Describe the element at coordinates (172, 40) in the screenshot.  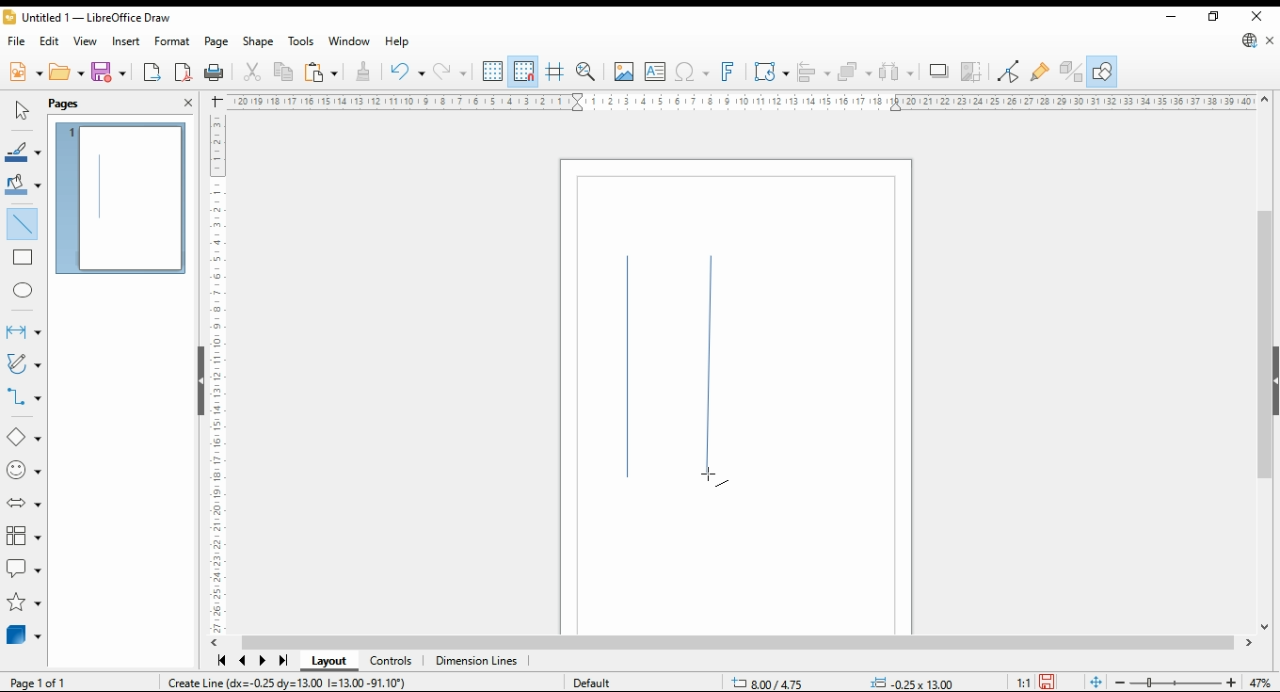
I see `format` at that location.